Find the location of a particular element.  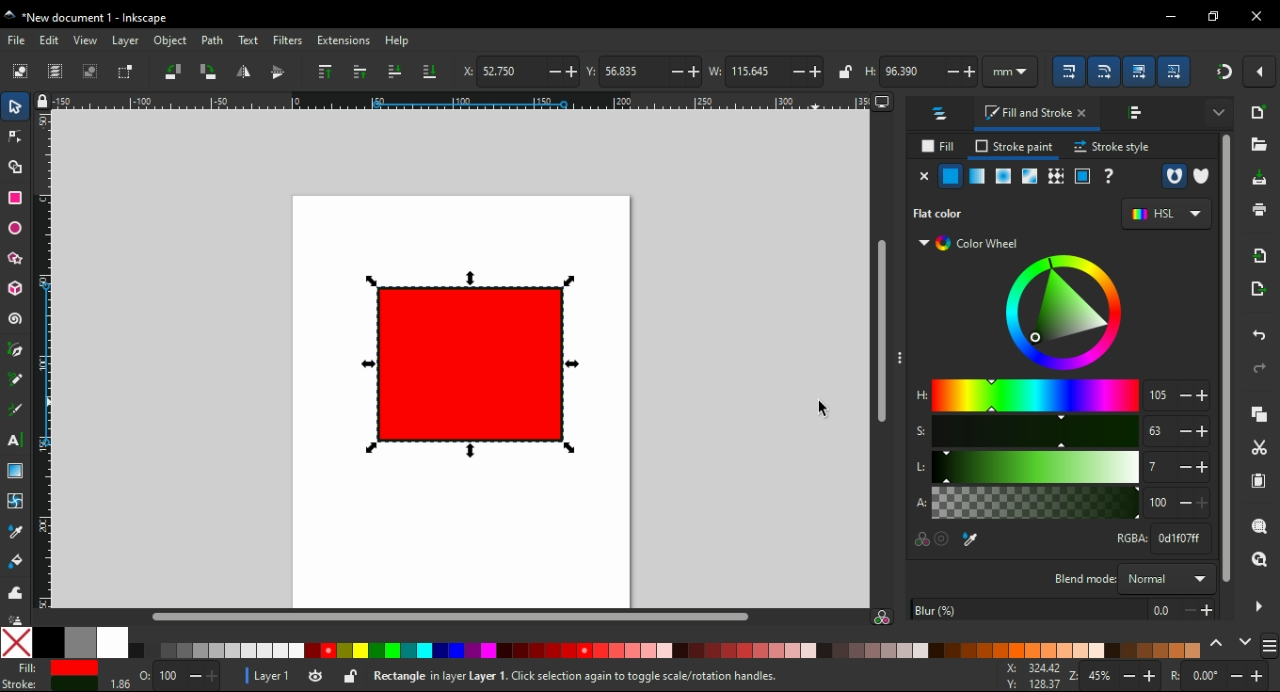

flip horizontal is located at coordinates (246, 71).